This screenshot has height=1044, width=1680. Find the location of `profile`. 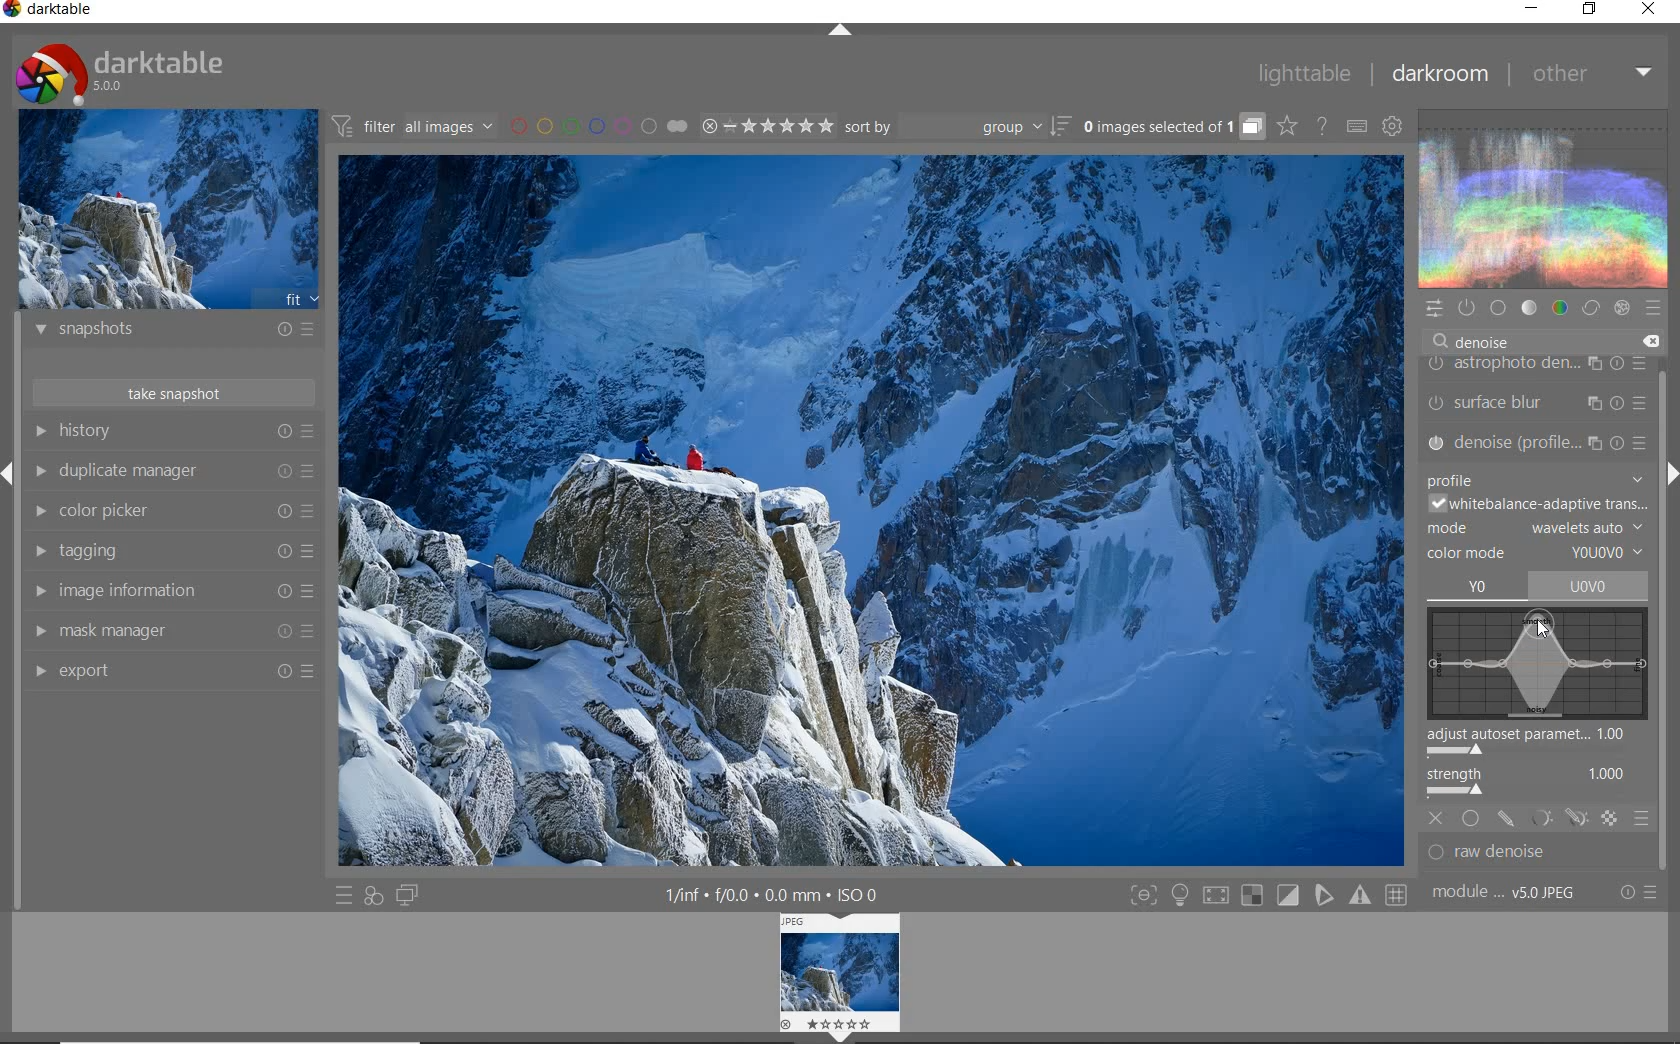

profile is located at coordinates (1535, 475).